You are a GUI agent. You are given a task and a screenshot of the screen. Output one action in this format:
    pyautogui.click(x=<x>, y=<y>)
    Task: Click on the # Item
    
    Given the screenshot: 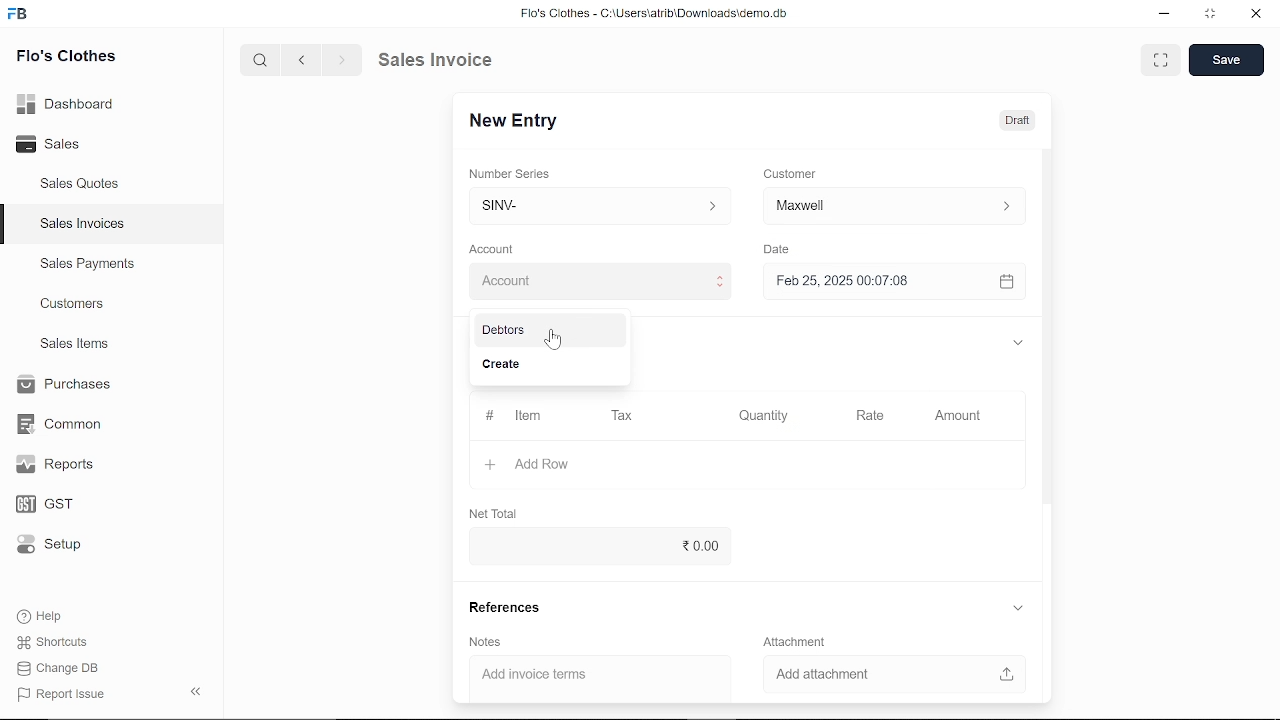 What is the action you would take?
    pyautogui.click(x=513, y=417)
    